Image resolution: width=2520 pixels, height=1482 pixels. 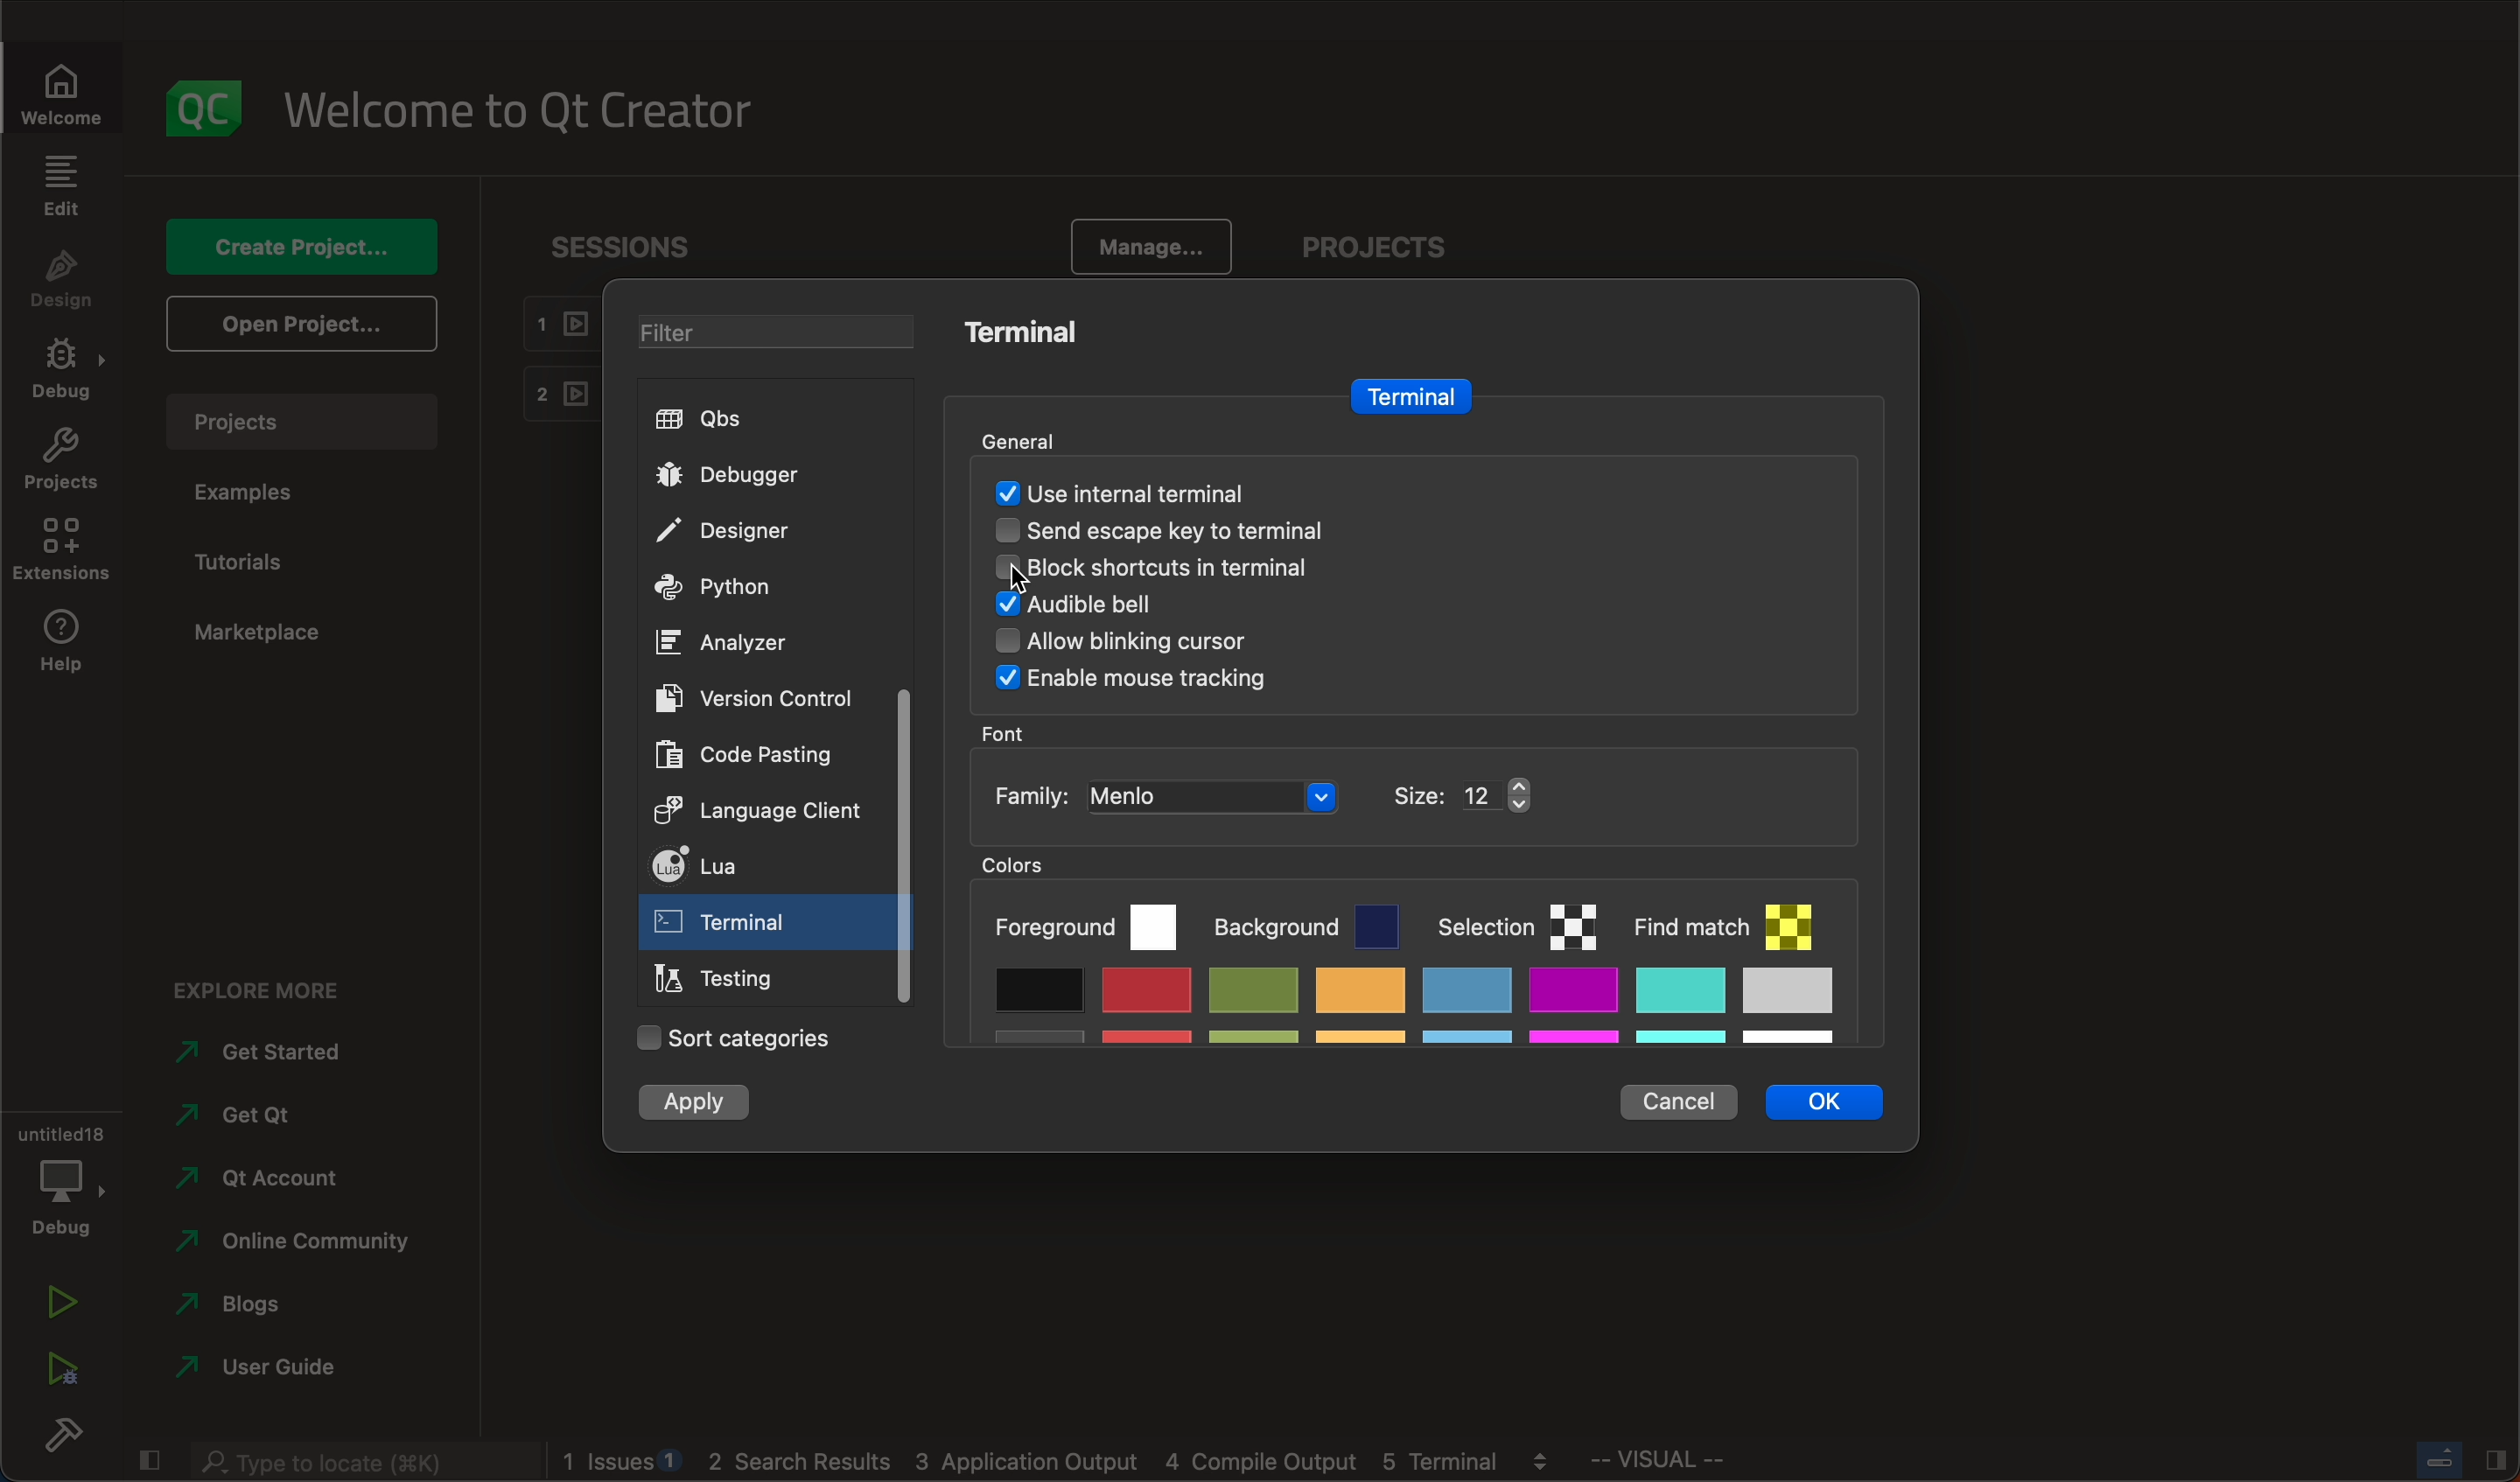 I want to click on designer, so click(x=742, y=530).